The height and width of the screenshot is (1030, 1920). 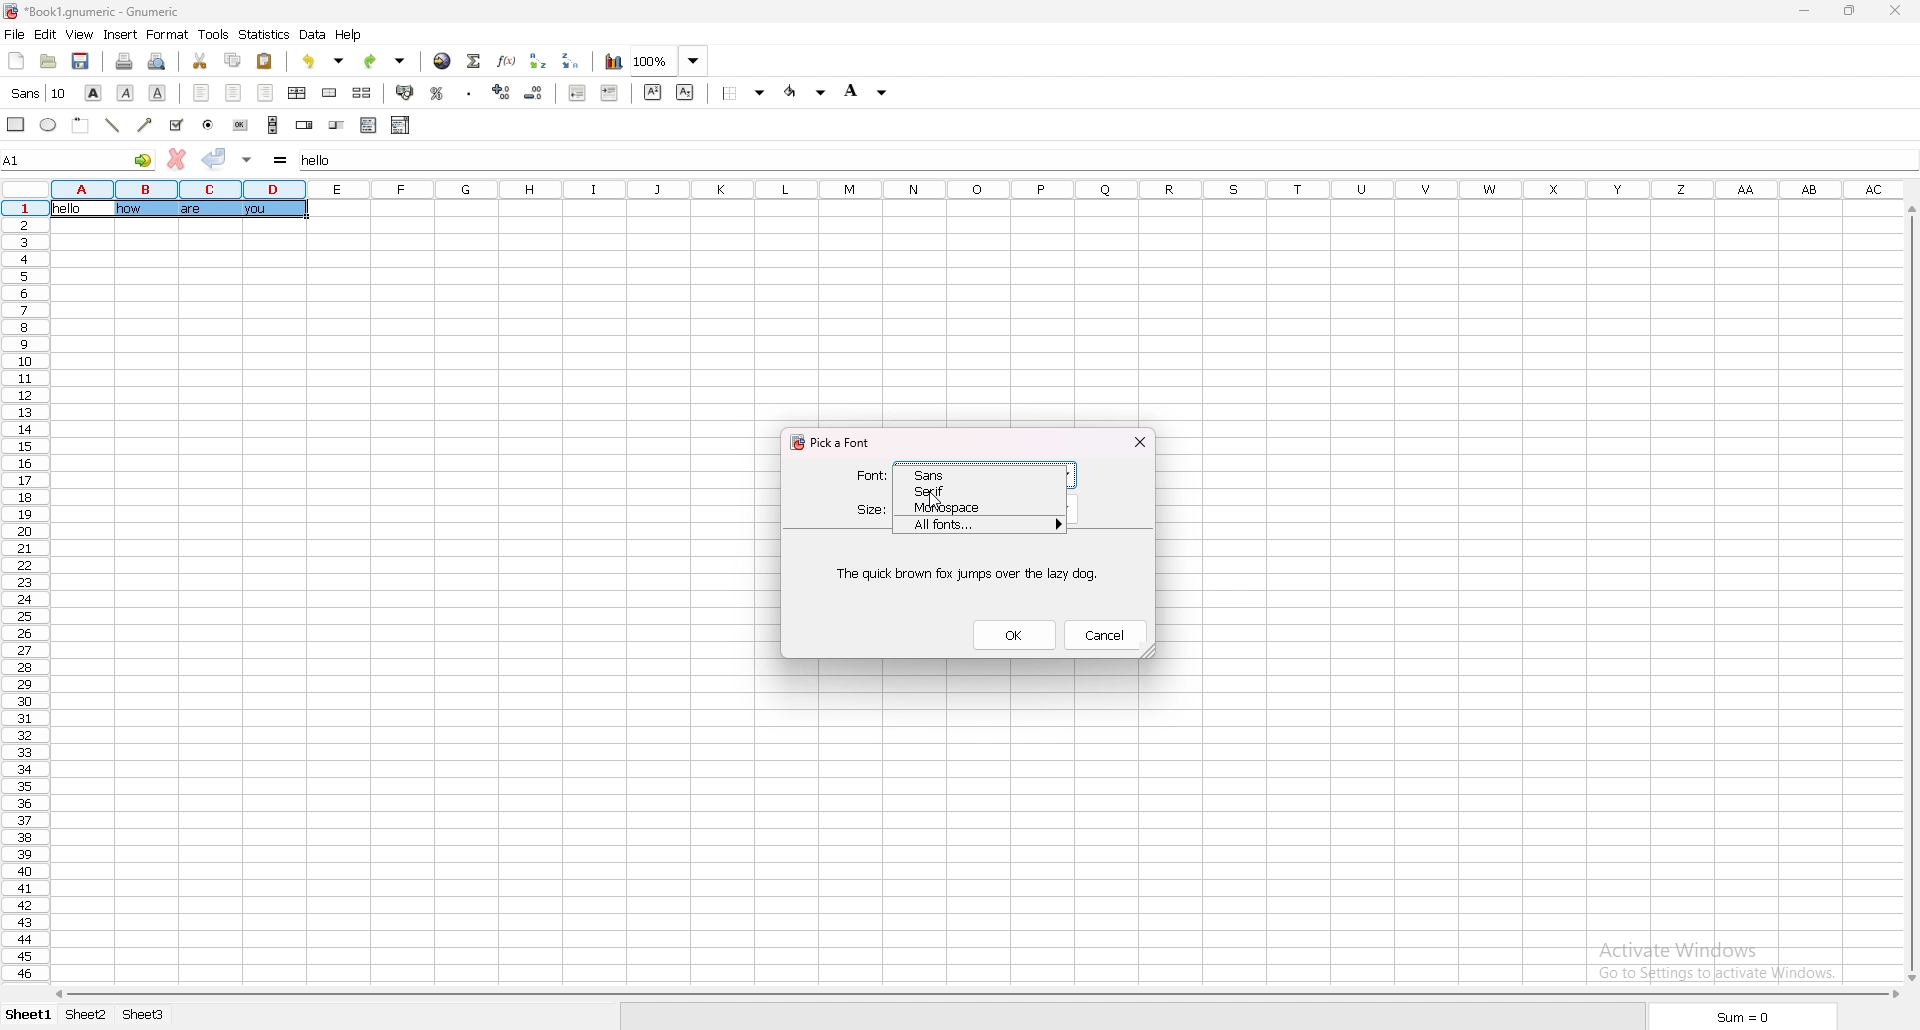 What do you see at coordinates (167, 35) in the screenshot?
I see `format` at bounding box center [167, 35].